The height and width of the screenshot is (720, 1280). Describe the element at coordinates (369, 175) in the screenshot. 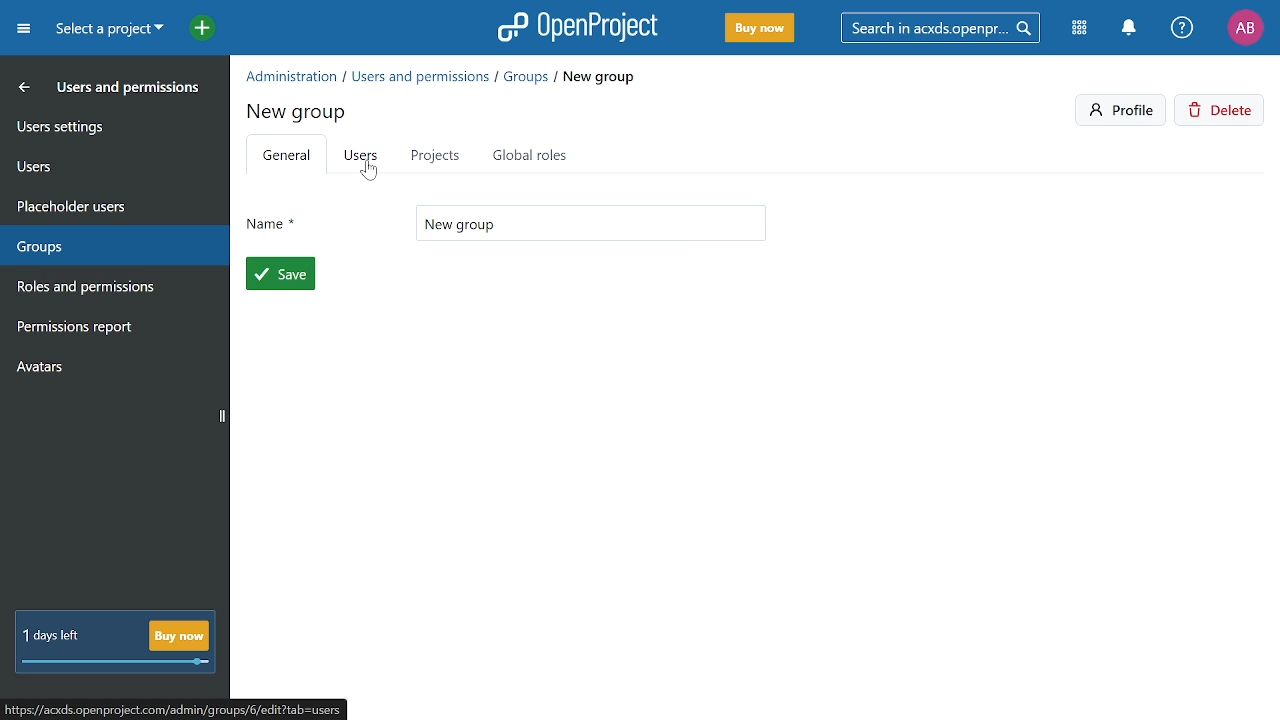

I see `cursor` at that location.